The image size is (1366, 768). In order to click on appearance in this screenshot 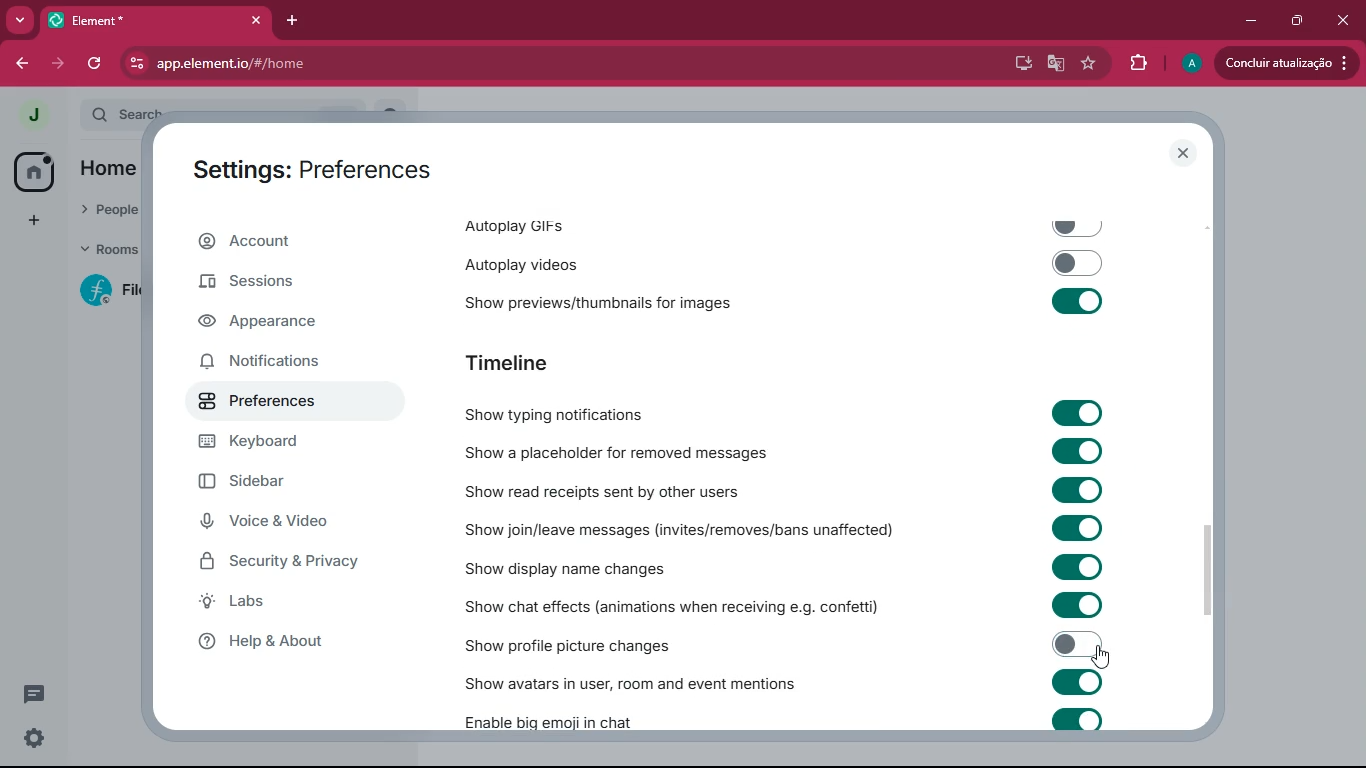, I will do `click(275, 325)`.